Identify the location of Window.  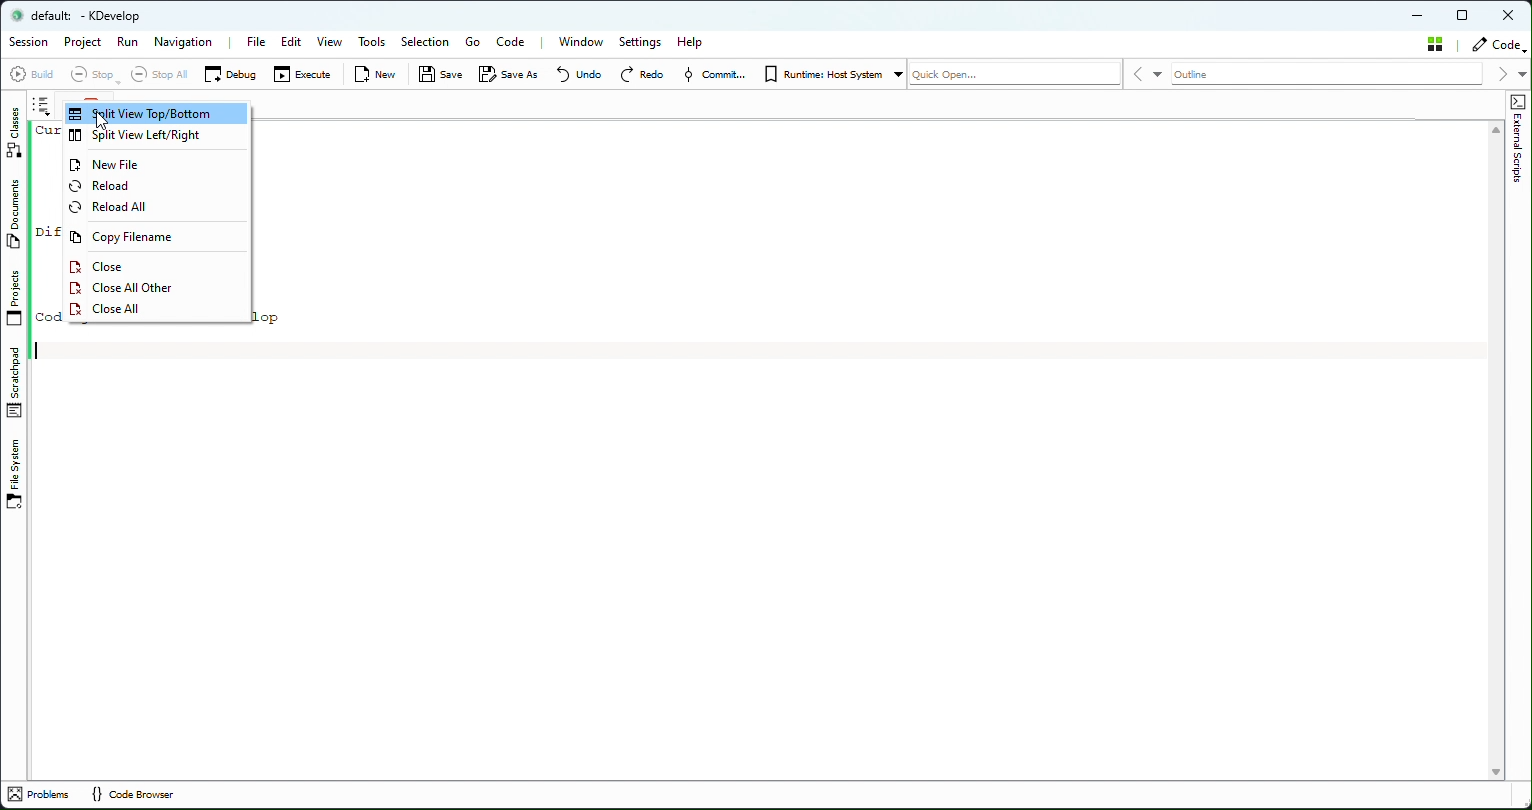
(587, 42).